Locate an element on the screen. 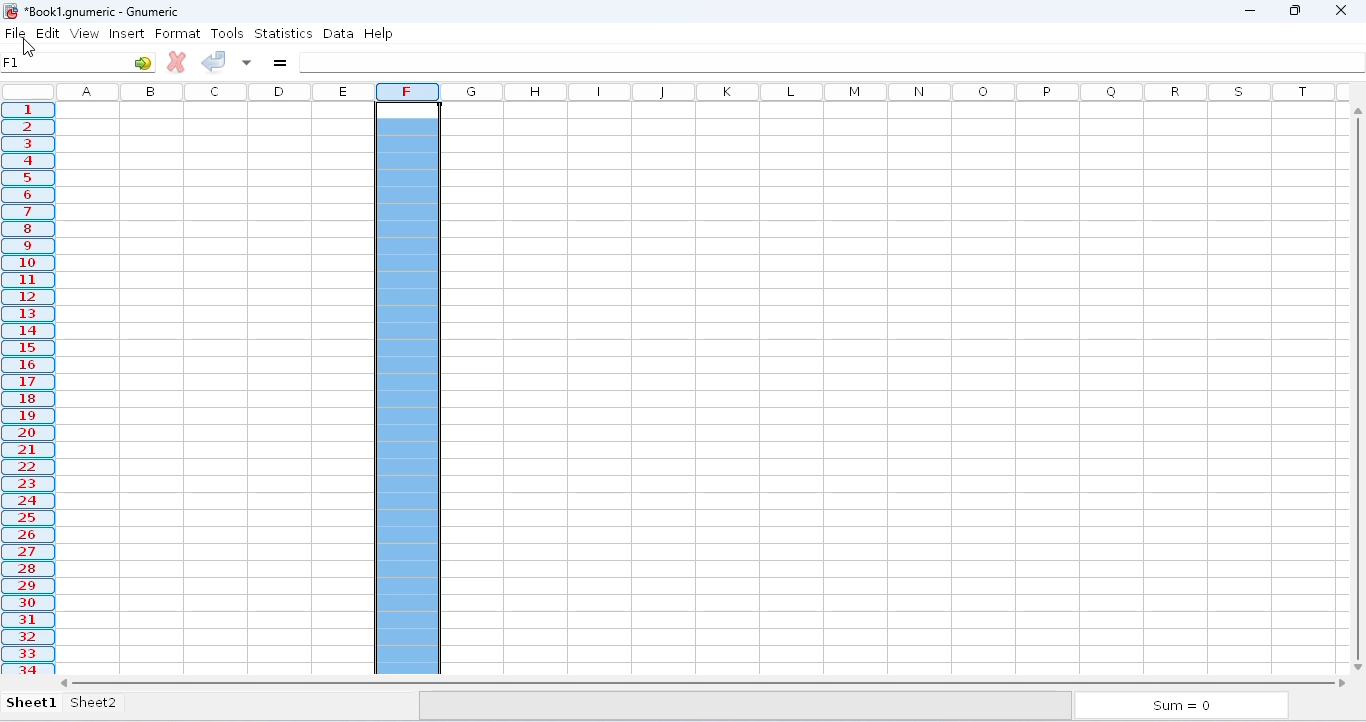 Image resolution: width=1366 pixels, height=722 pixels. go to is located at coordinates (142, 63).